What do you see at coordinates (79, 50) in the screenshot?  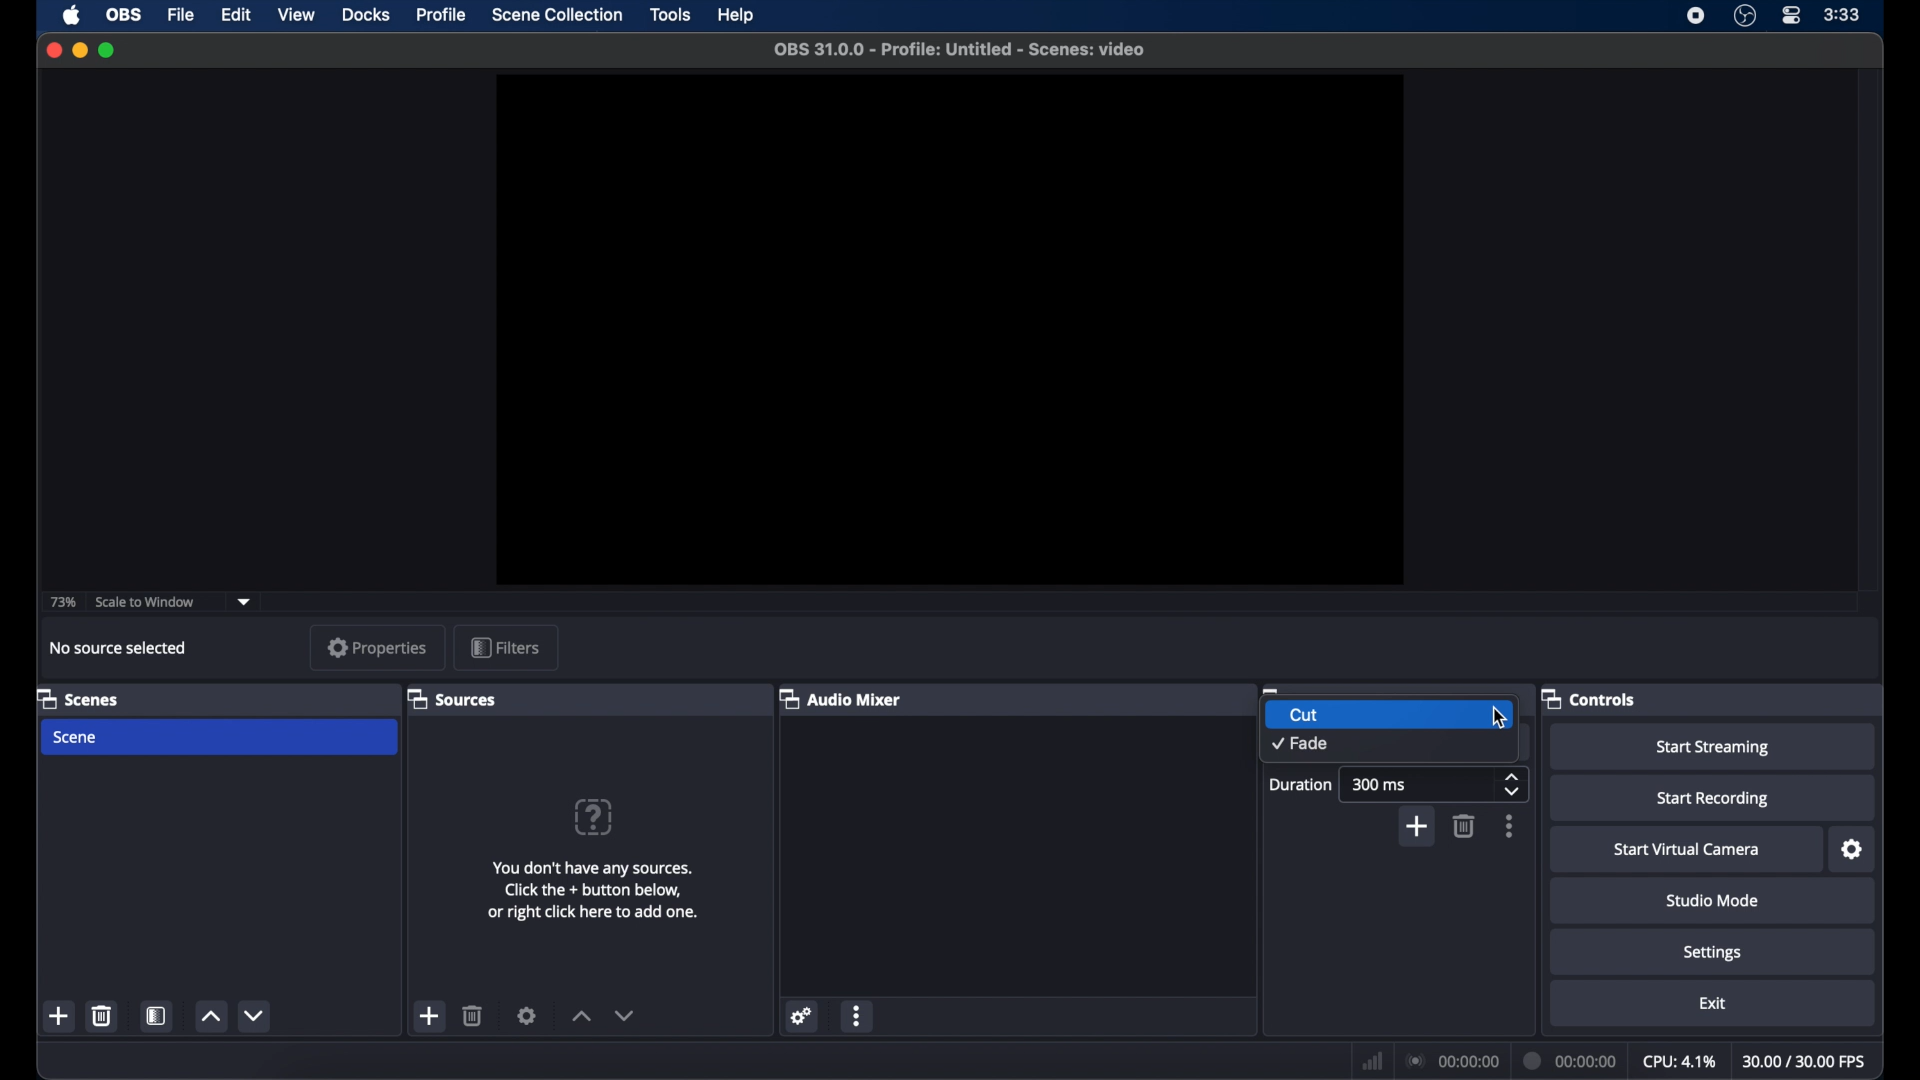 I see `minimize` at bounding box center [79, 50].